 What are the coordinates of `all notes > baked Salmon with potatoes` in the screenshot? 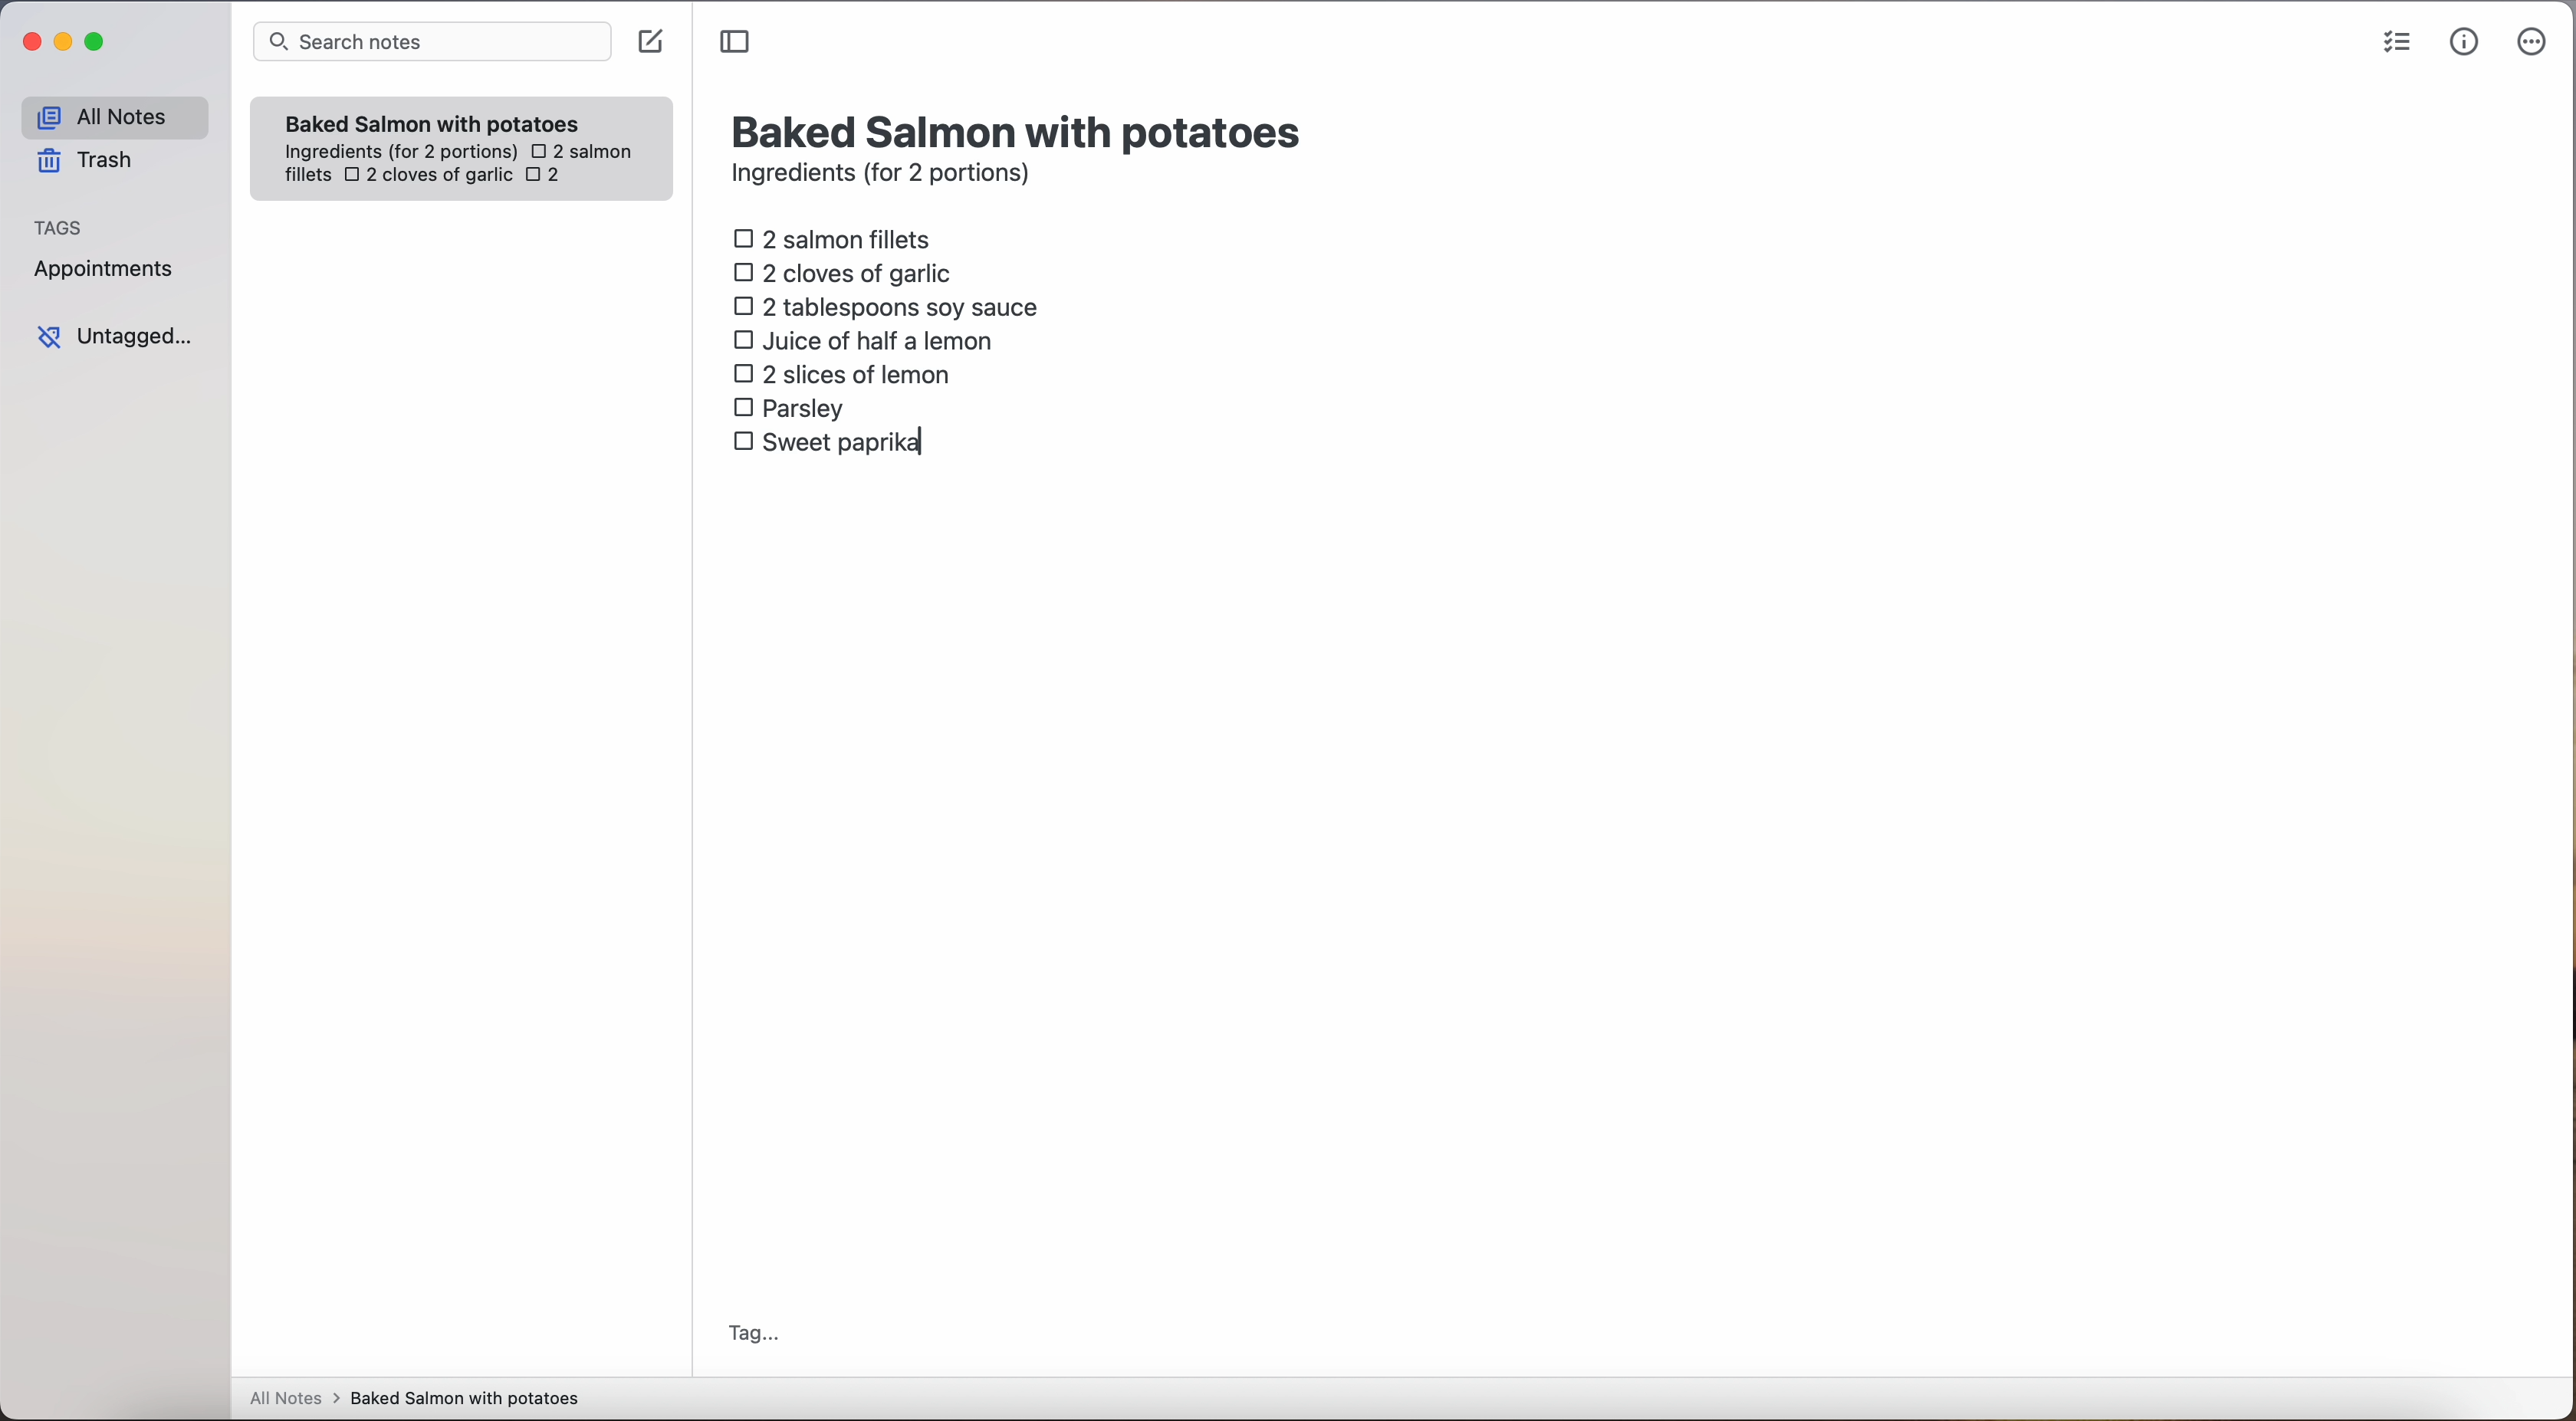 It's located at (415, 1397).